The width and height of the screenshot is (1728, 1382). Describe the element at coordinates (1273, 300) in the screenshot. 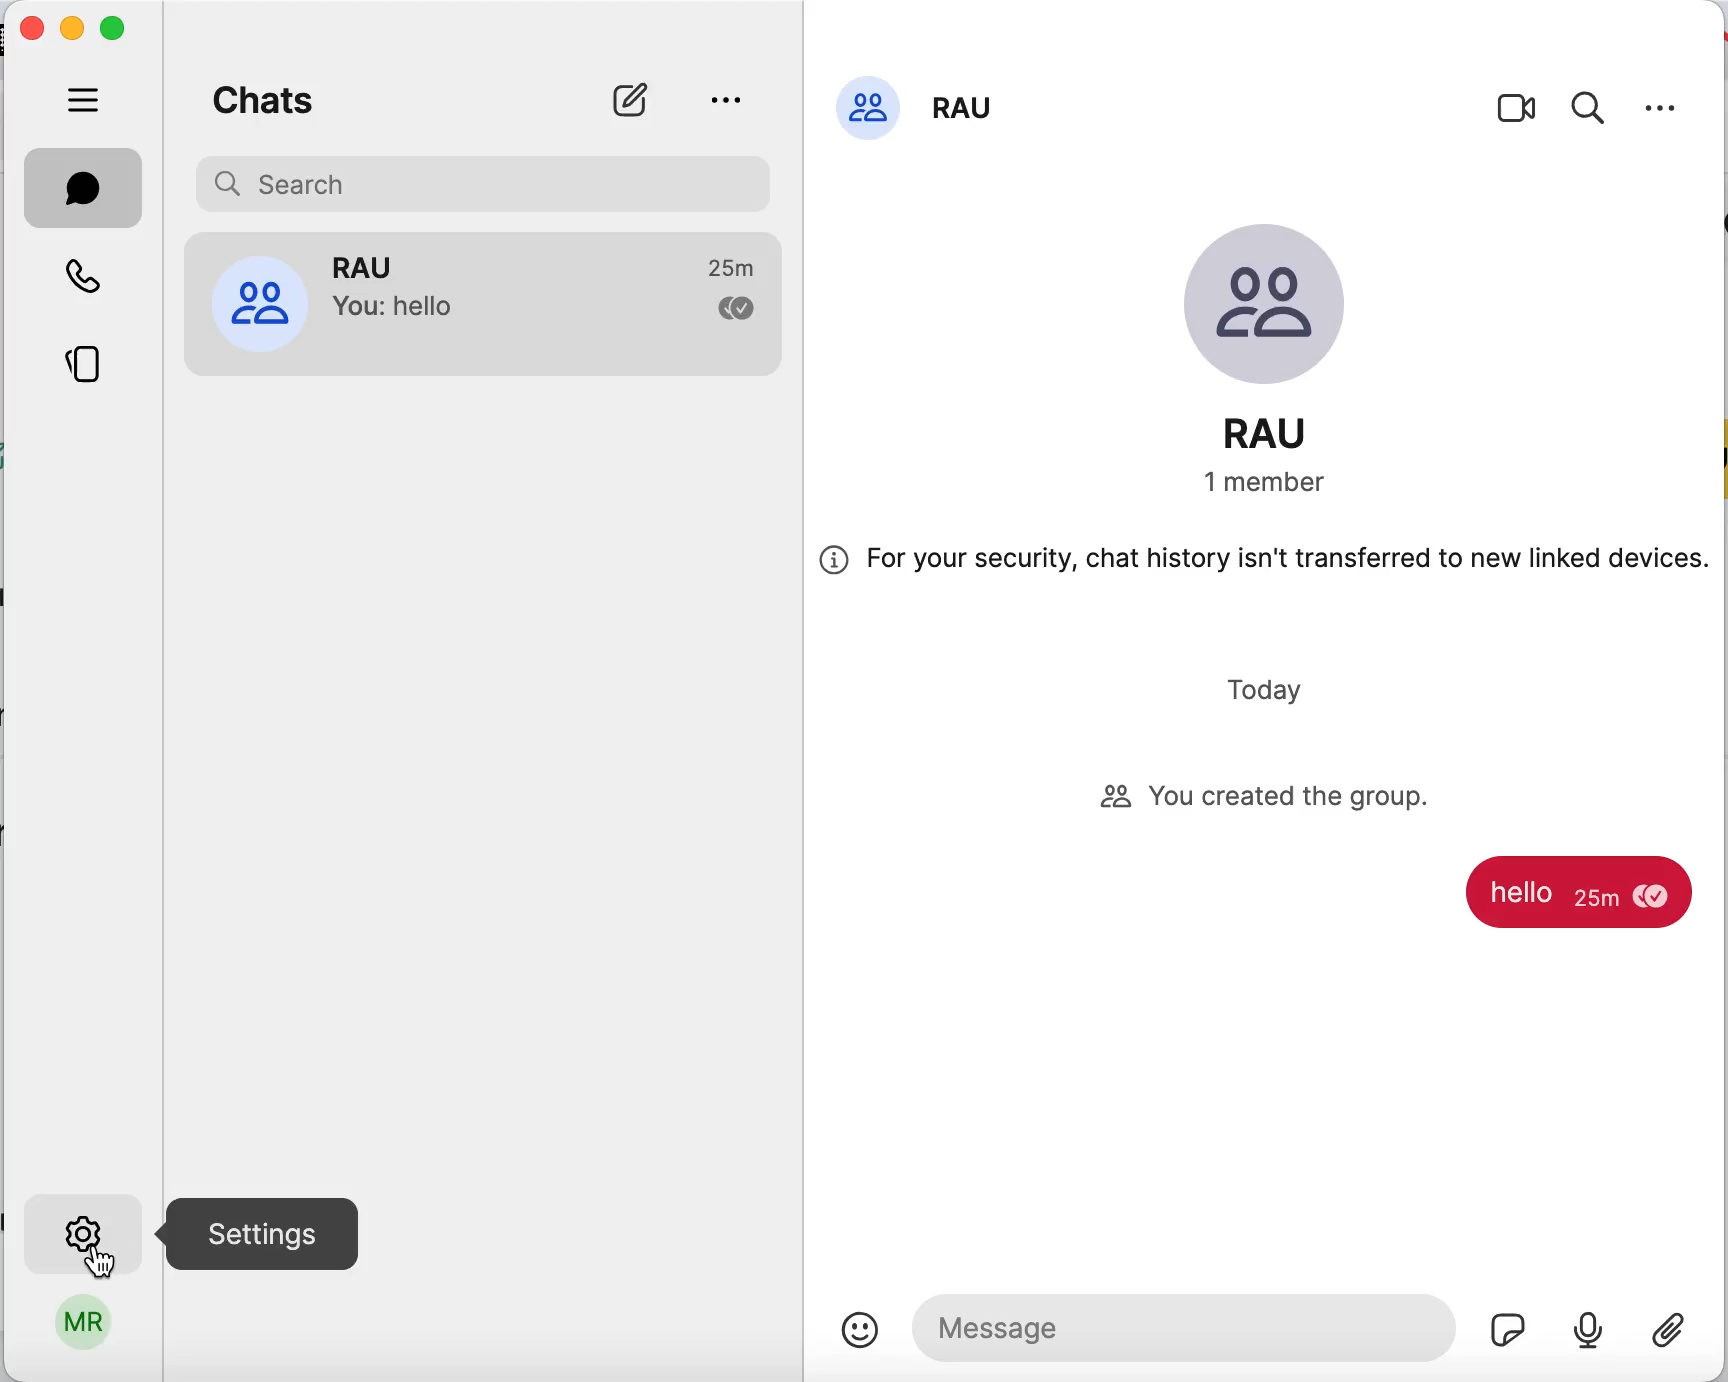

I see `group image` at that location.